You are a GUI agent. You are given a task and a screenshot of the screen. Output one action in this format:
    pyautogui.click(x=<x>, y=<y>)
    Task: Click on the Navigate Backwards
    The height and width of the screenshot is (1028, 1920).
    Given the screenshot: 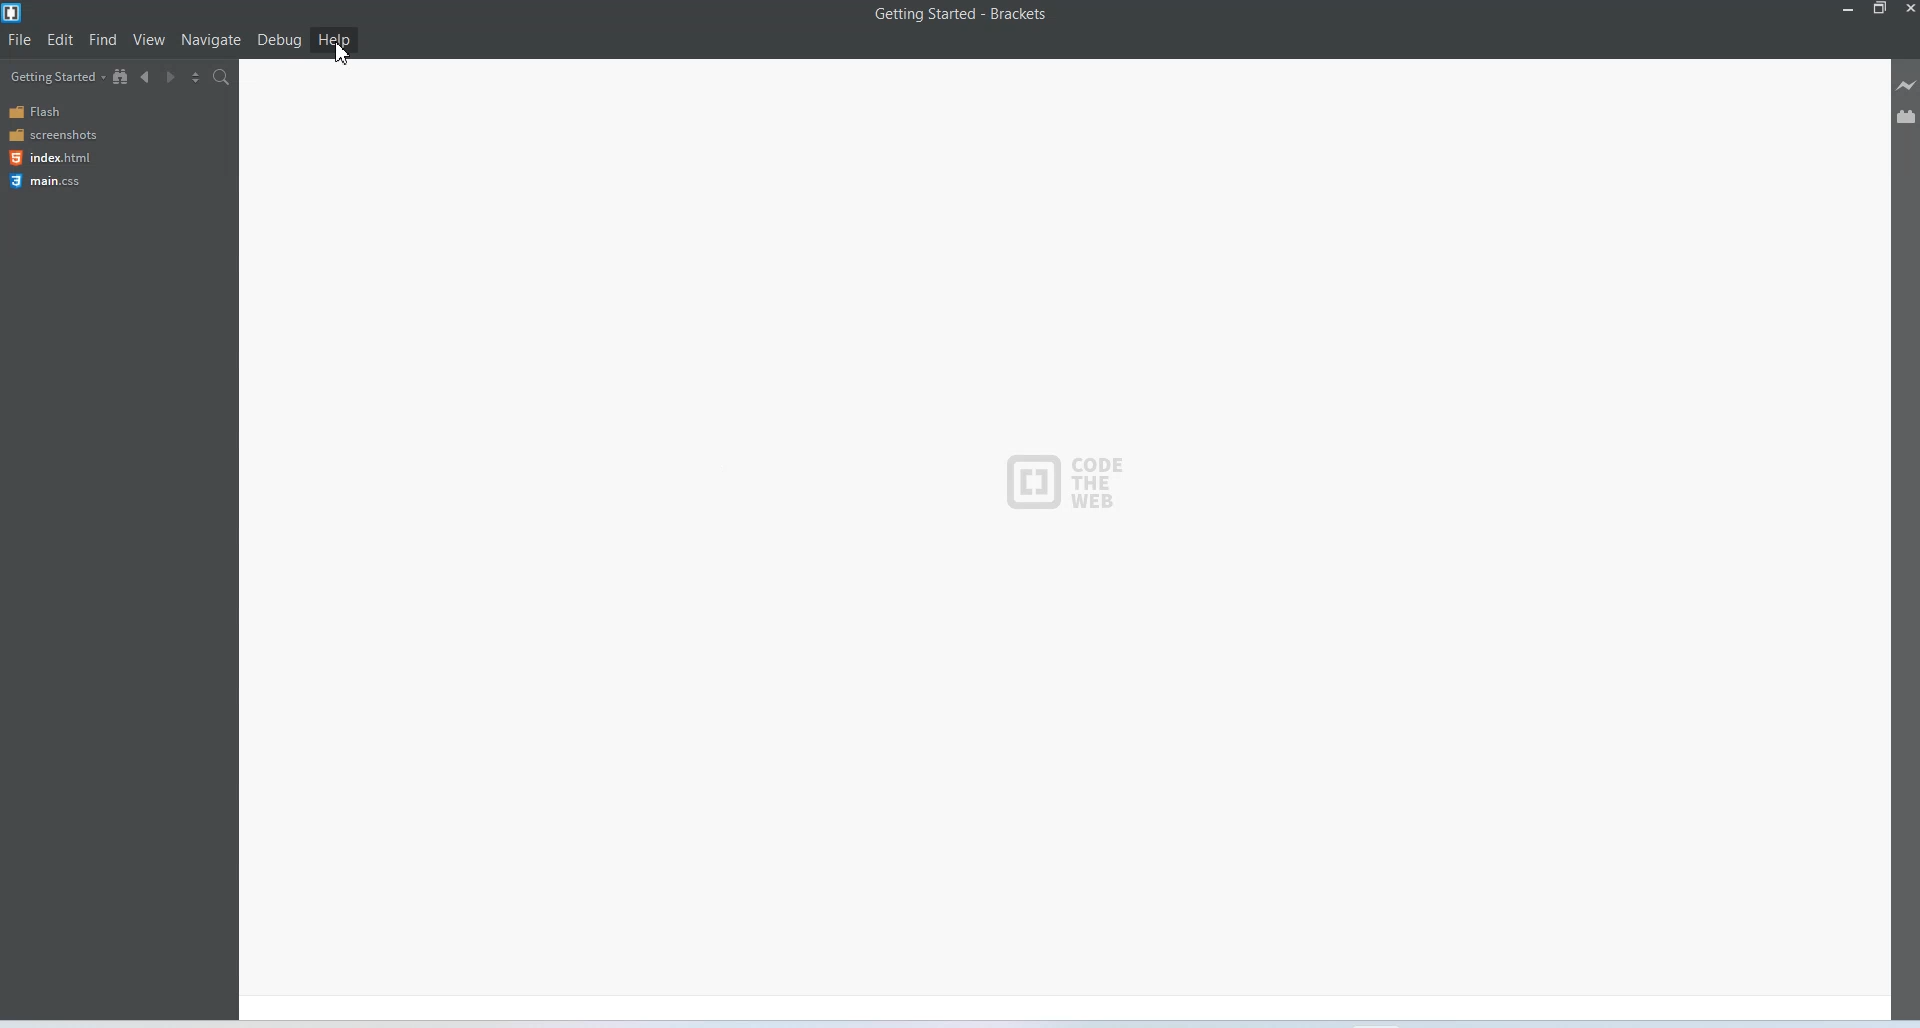 What is the action you would take?
    pyautogui.click(x=148, y=77)
    